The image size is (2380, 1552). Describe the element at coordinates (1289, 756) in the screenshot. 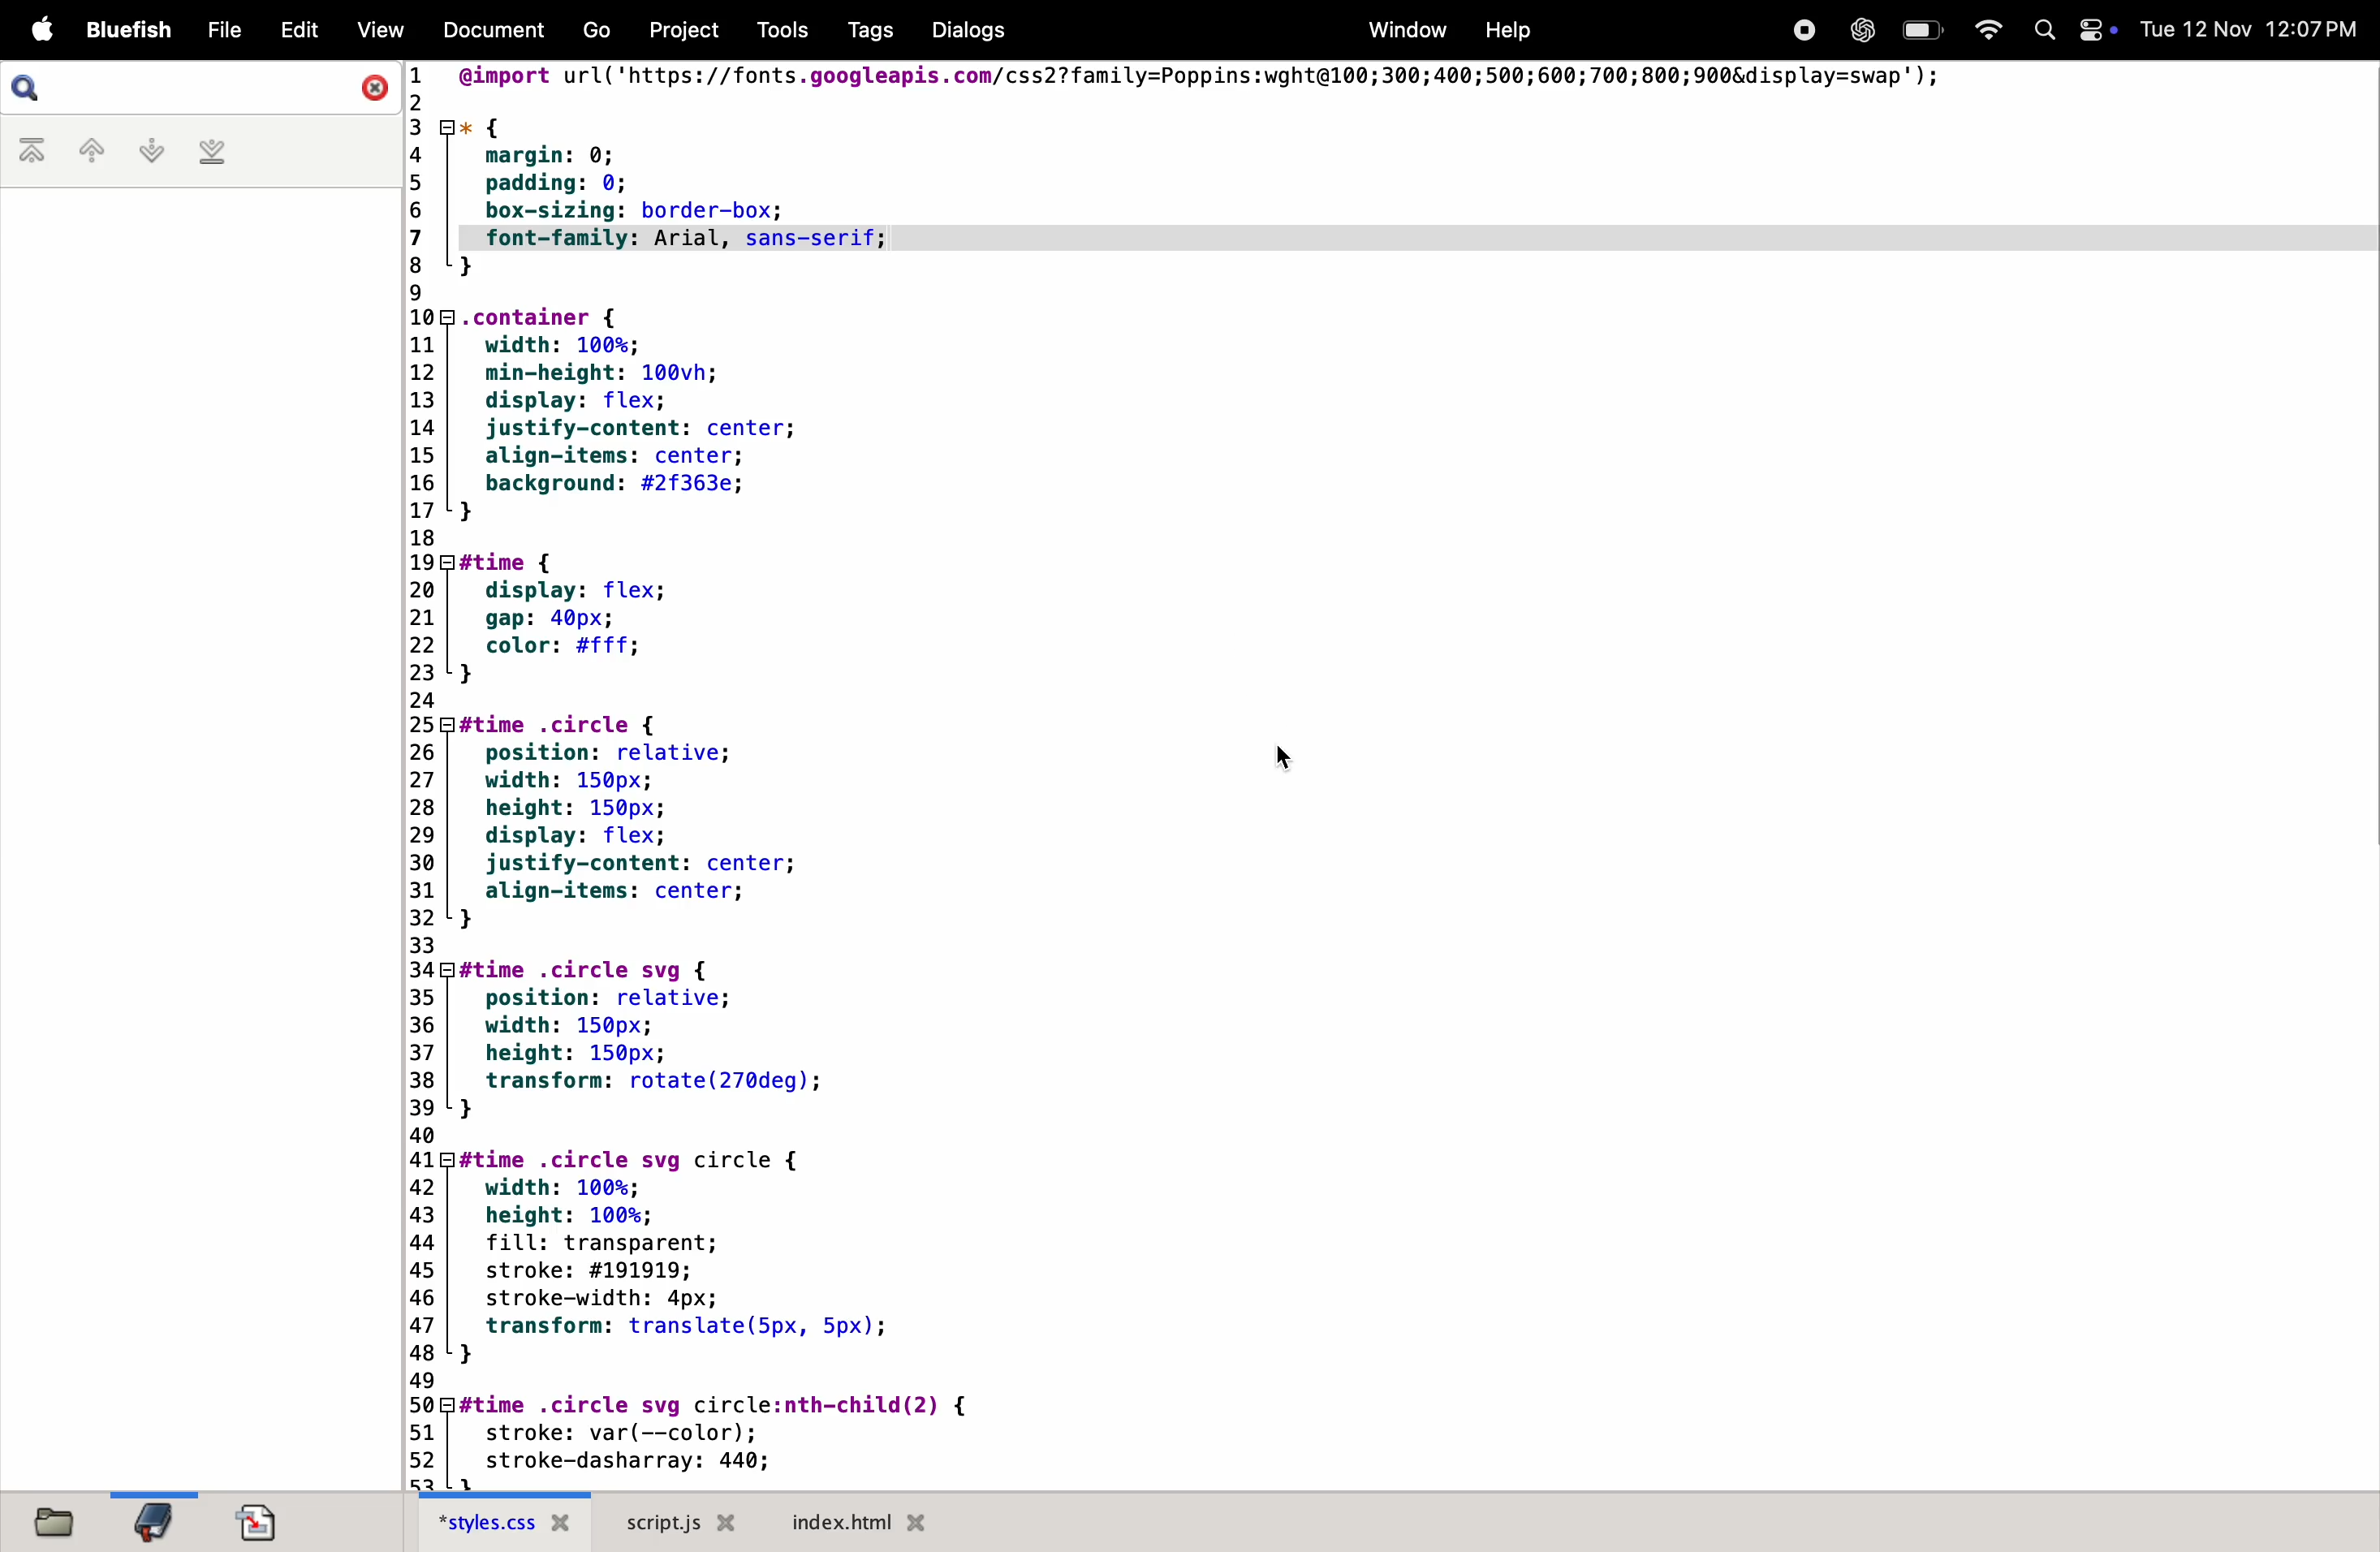

I see `cursor` at that location.